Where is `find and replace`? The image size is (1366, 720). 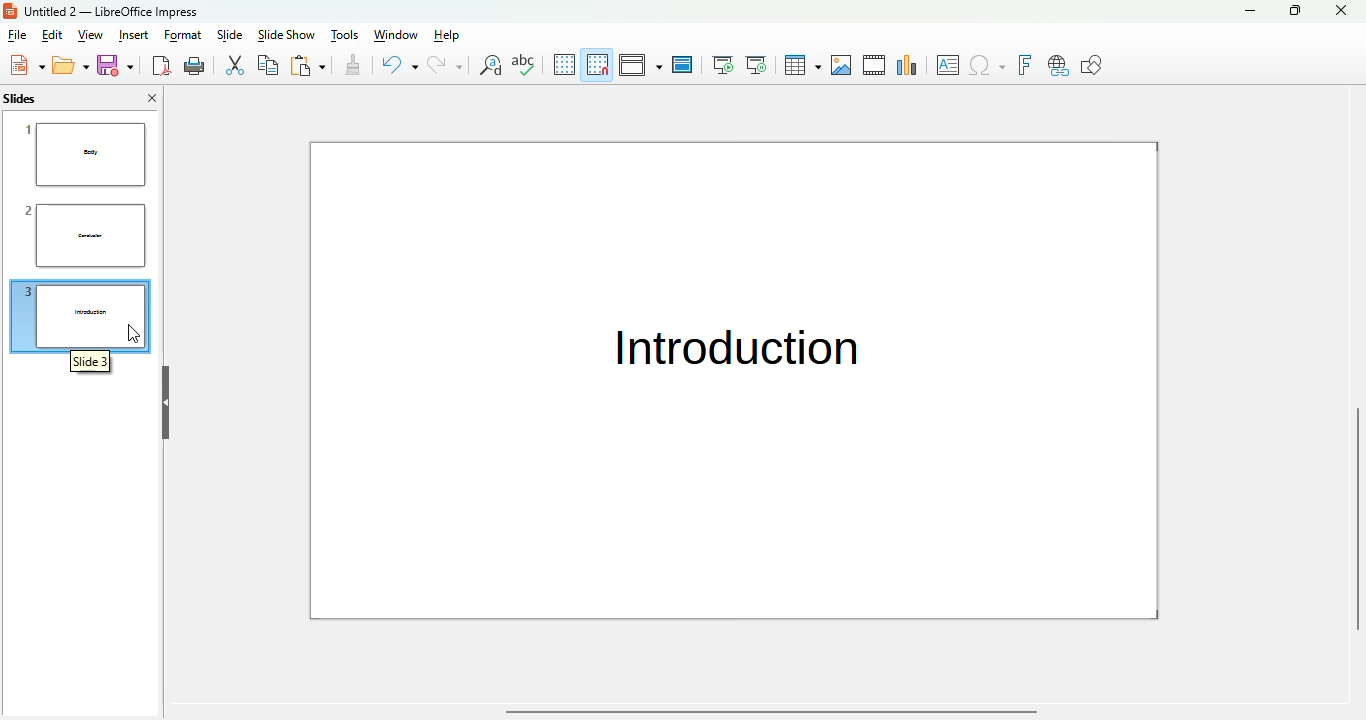
find and replace is located at coordinates (489, 64).